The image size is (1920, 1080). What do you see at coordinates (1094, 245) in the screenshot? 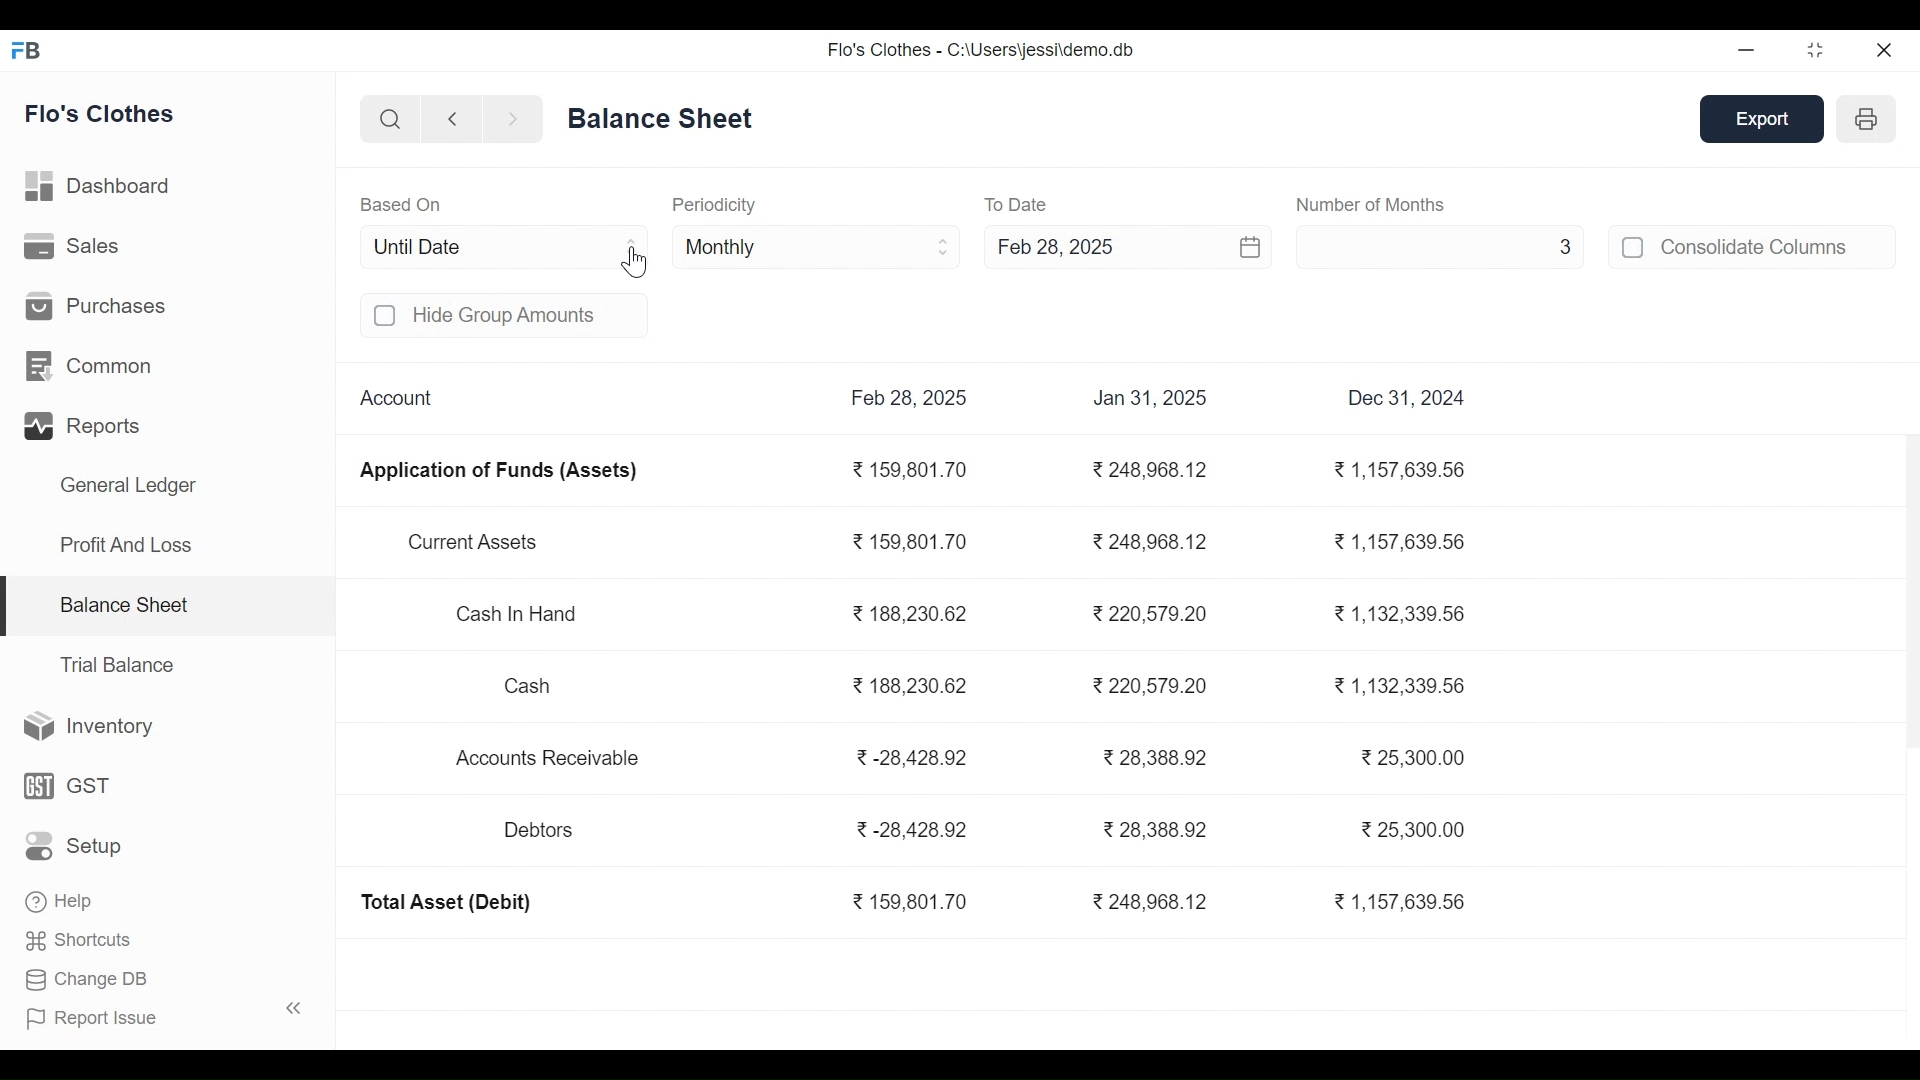
I see `Feb 28, 2025` at bounding box center [1094, 245].